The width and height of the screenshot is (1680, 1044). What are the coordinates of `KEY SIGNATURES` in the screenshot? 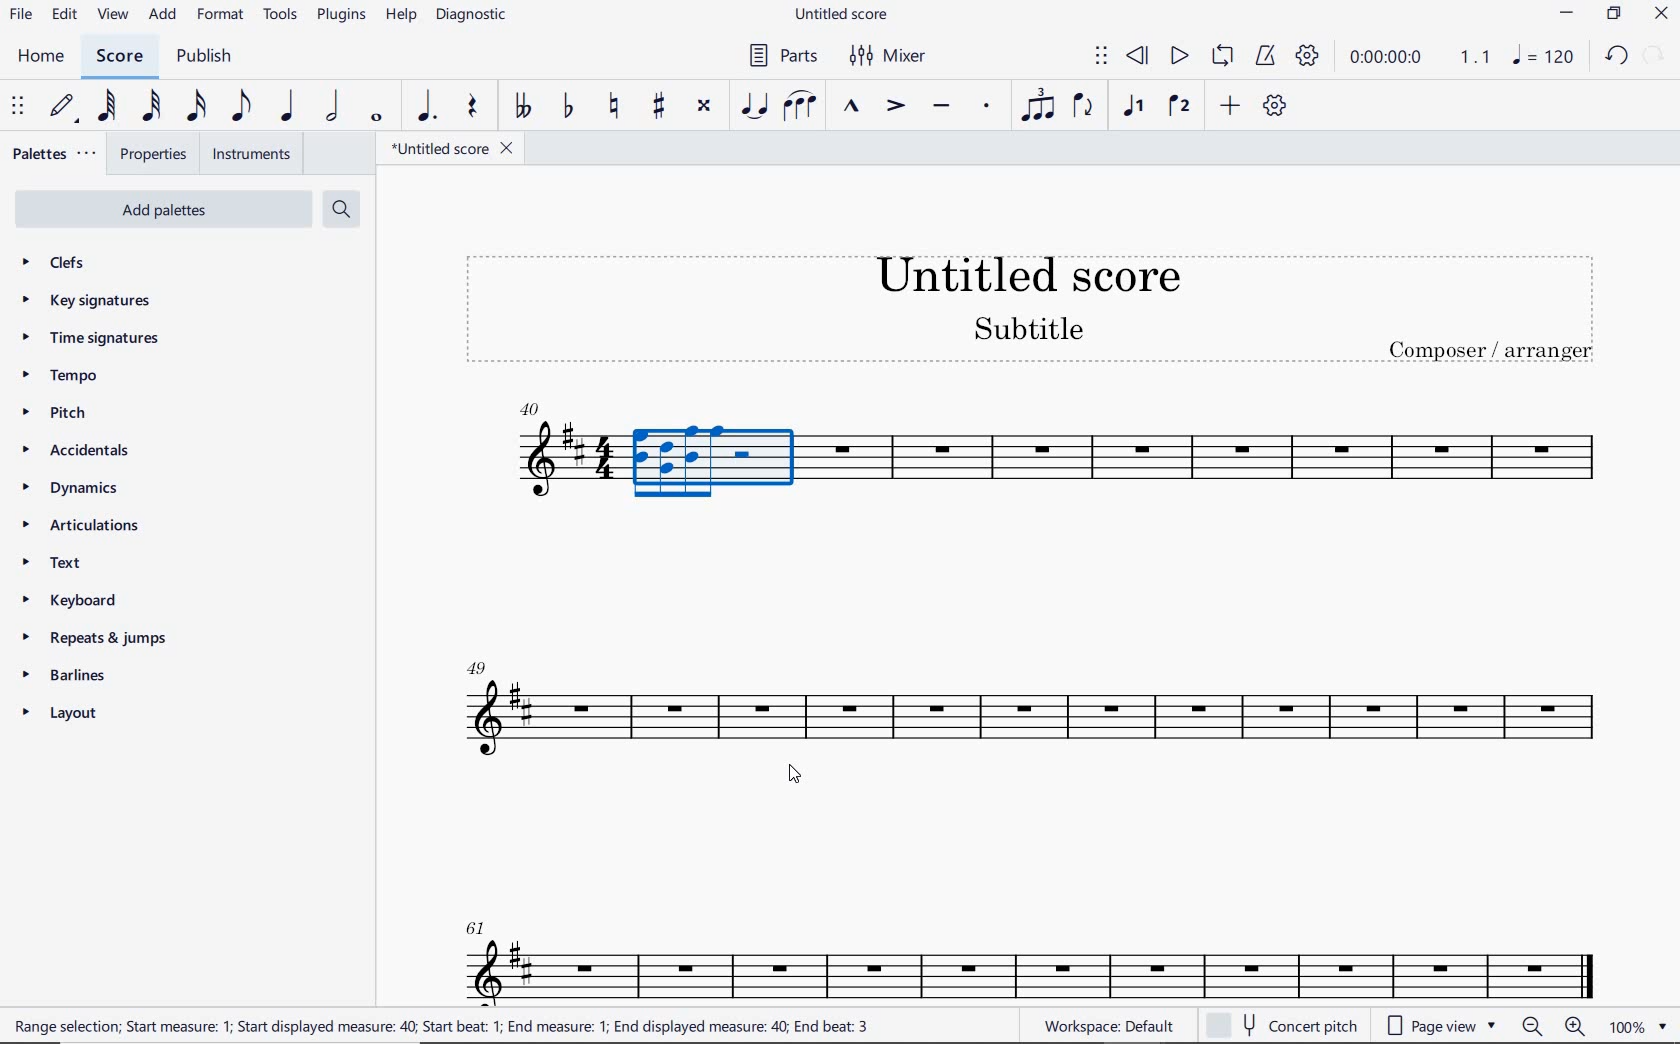 It's located at (92, 300).